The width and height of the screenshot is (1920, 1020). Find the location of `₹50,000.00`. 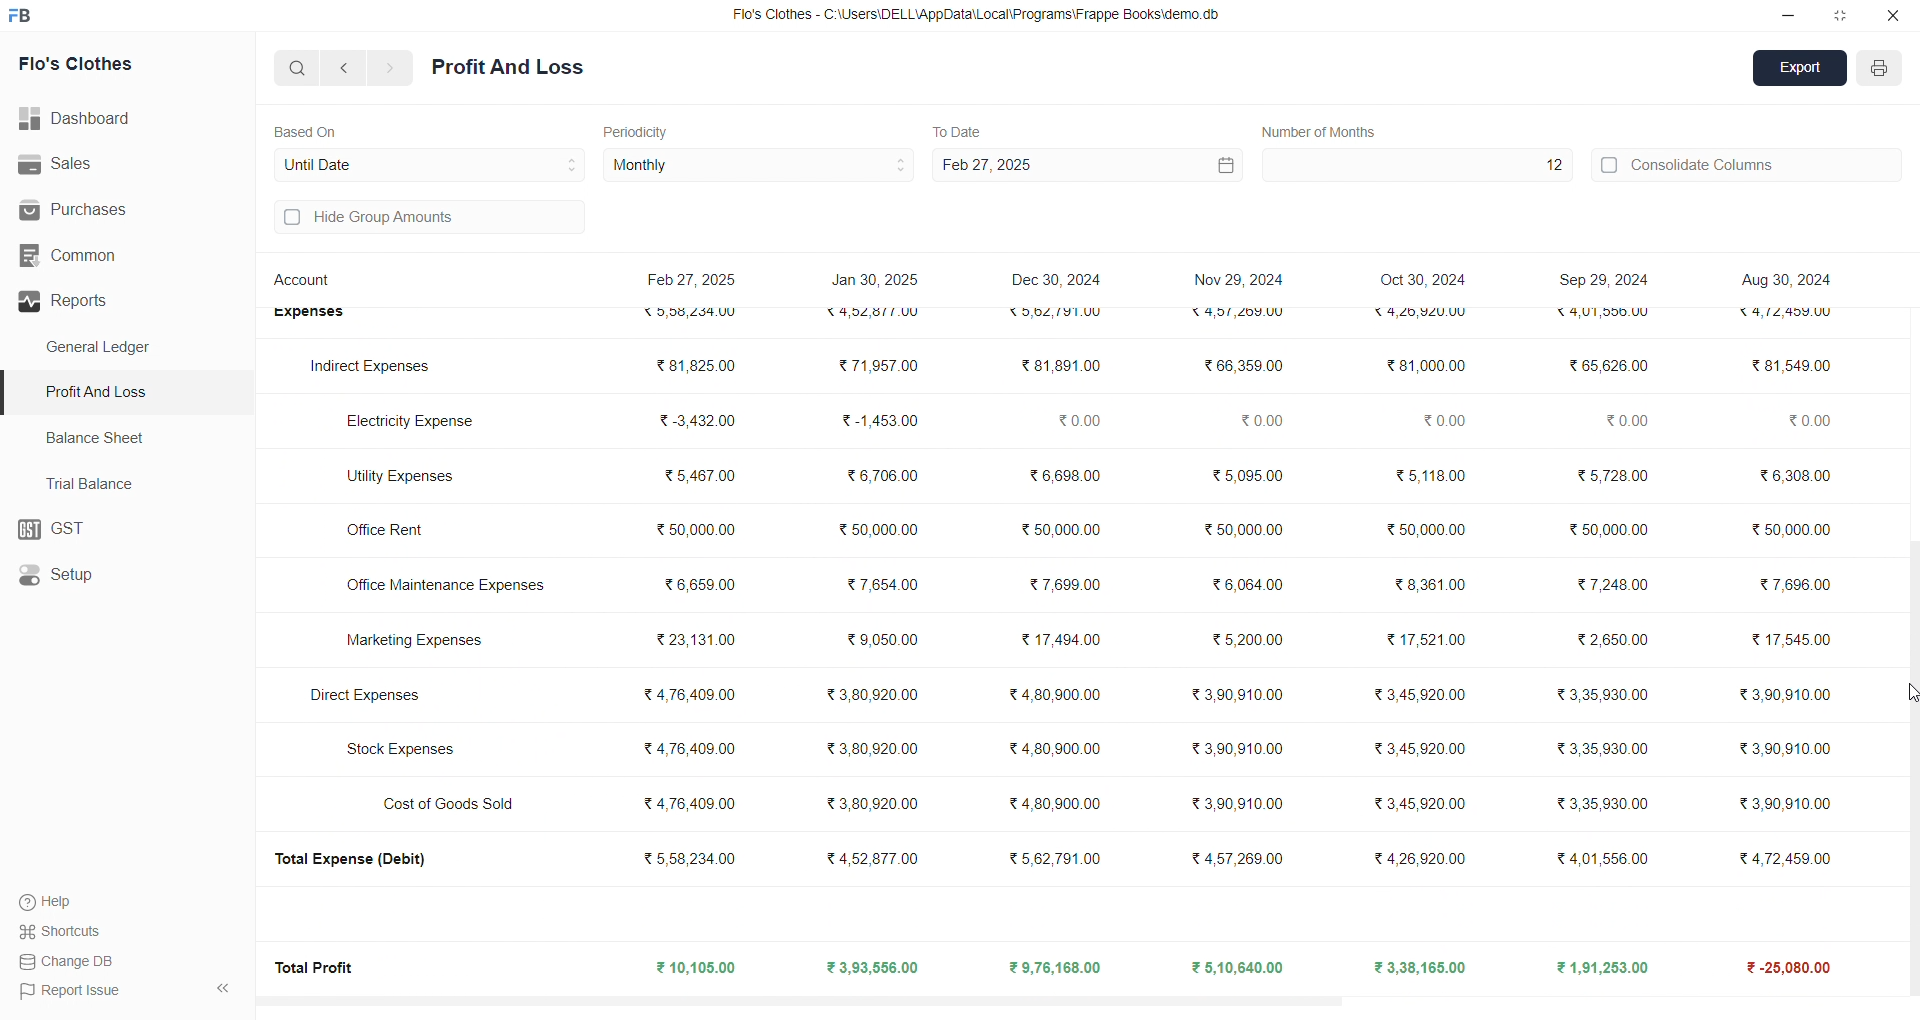

₹50,000.00 is located at coordinates (1055, 528).